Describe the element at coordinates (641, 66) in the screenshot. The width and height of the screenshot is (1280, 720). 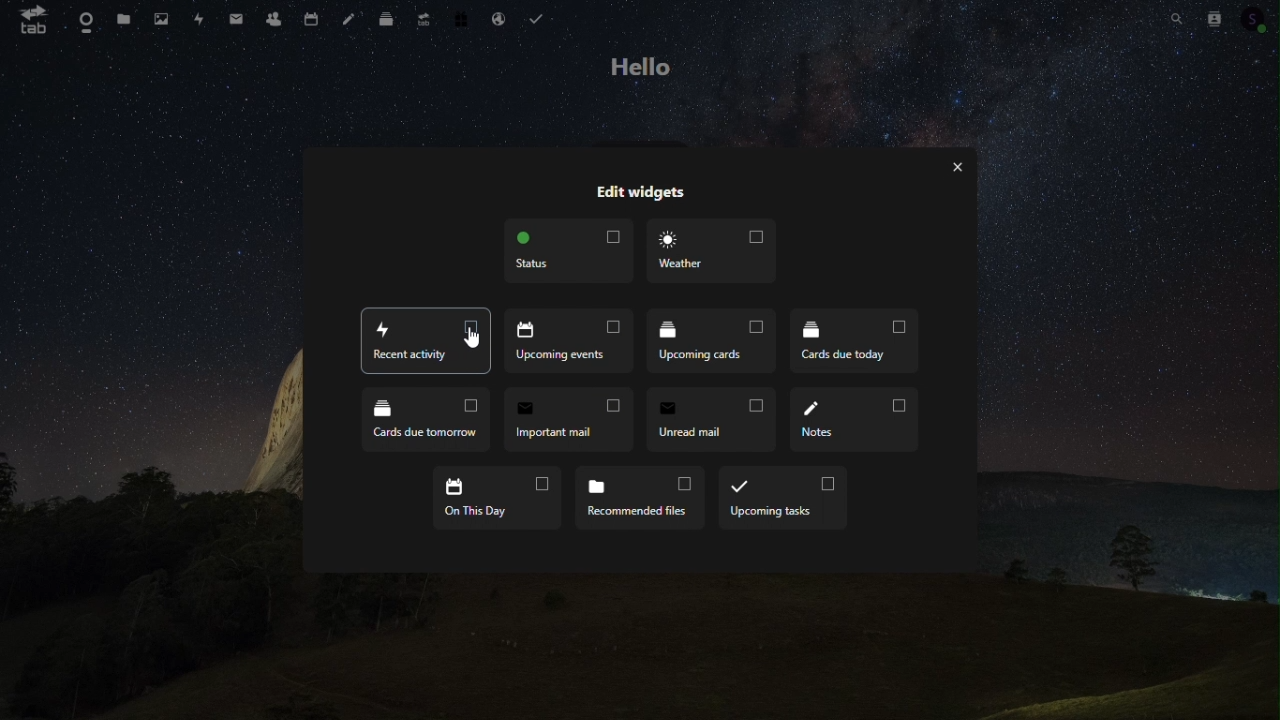
I see `hello` at that location.